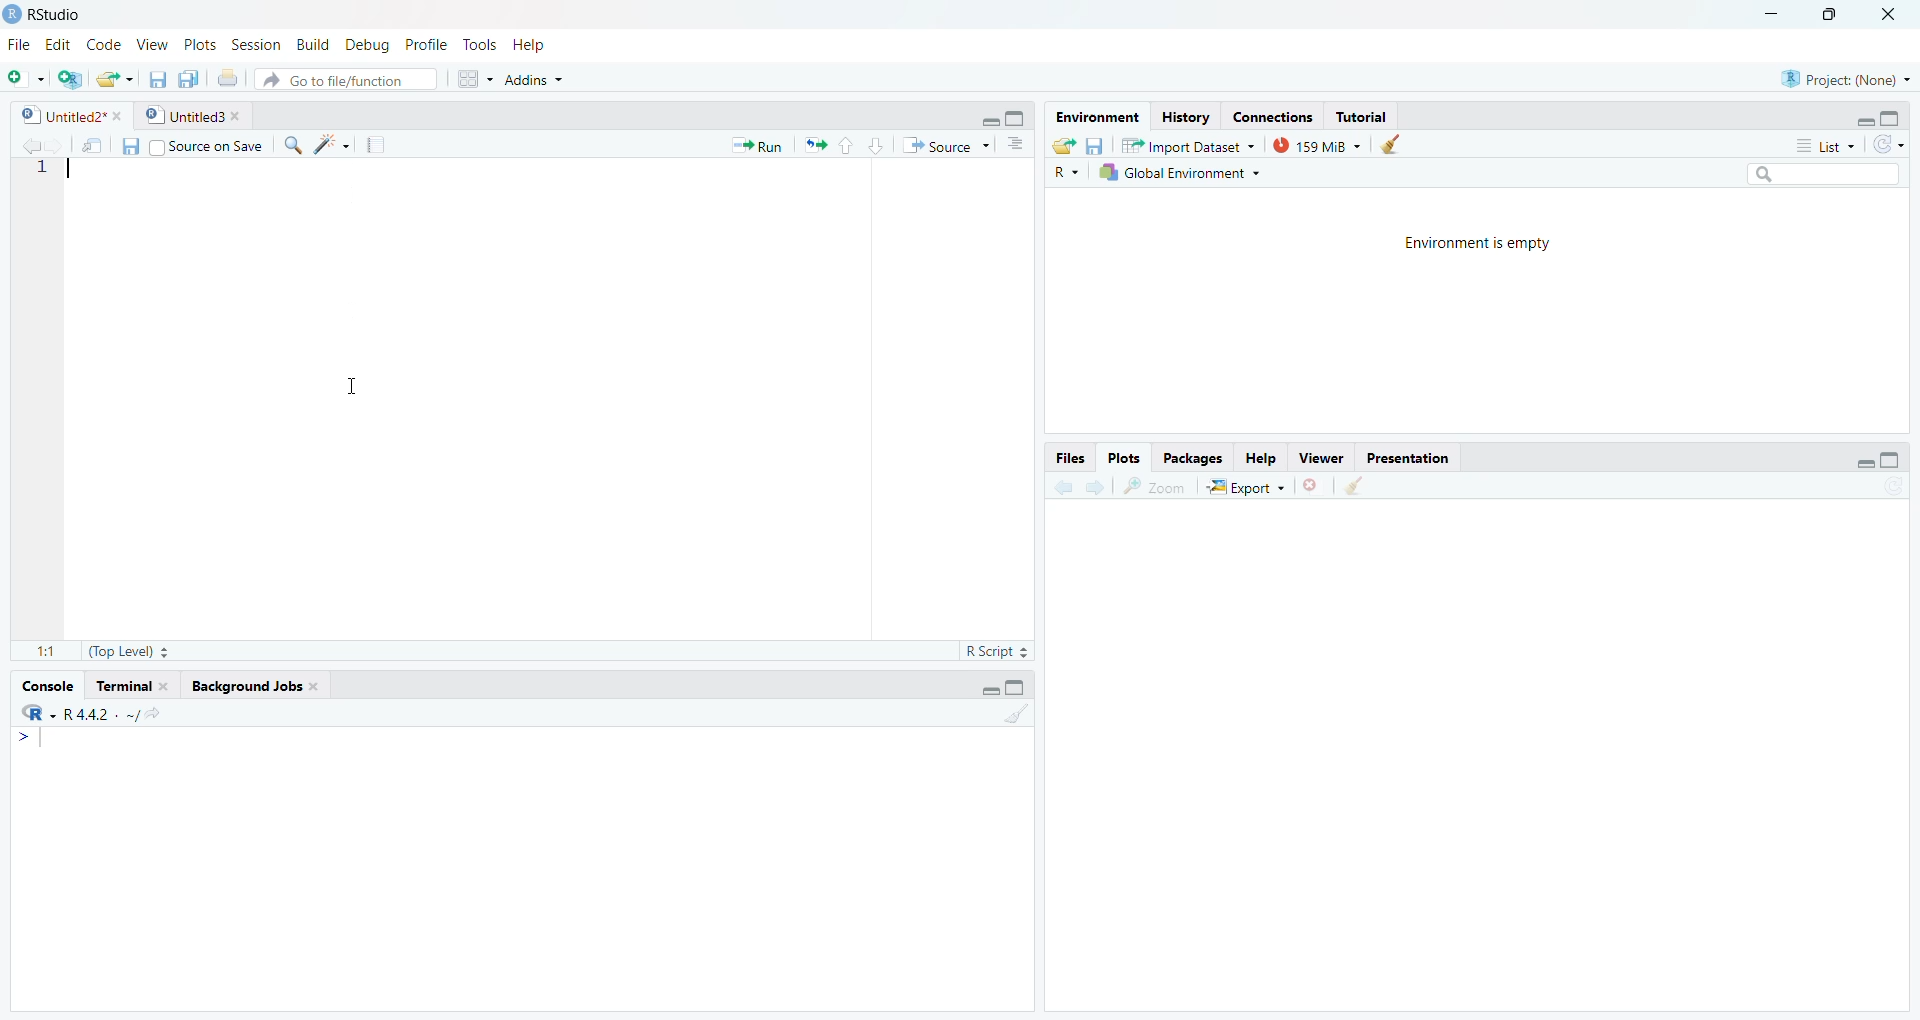 The image size is (1920, 1020). Describe the element at coordinates (48, 654) in the screenshot. I see `1:1` at that location.